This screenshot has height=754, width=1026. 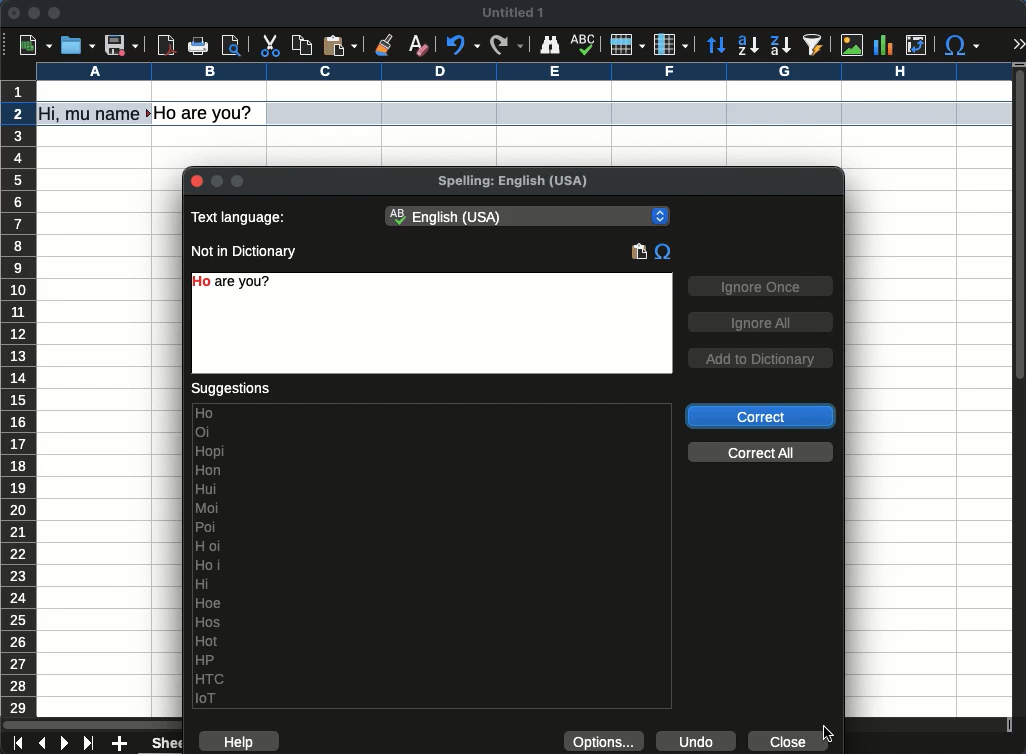 What do you see at coordinates (585, 45) in the screenshot?
I see `spell check` at bounding box center [585, 45].